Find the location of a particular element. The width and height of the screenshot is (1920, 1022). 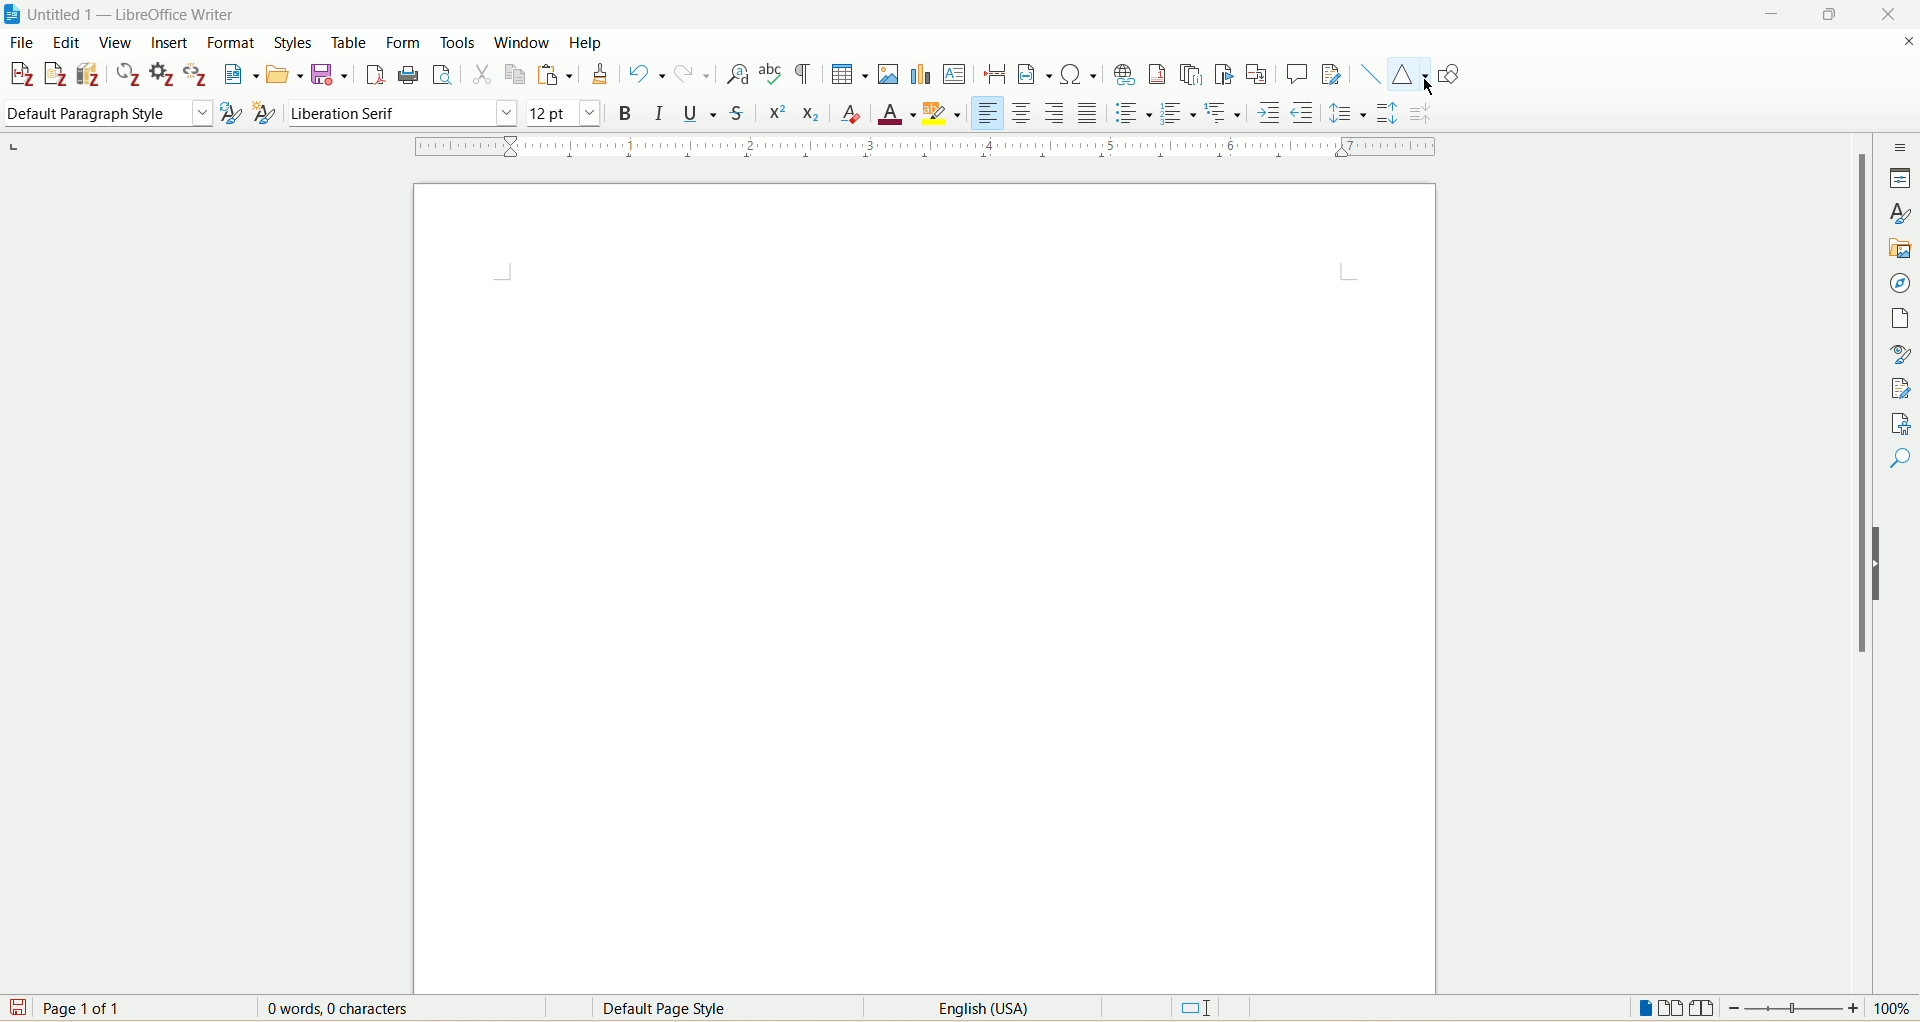

tools is located at coordinates (460, 41).